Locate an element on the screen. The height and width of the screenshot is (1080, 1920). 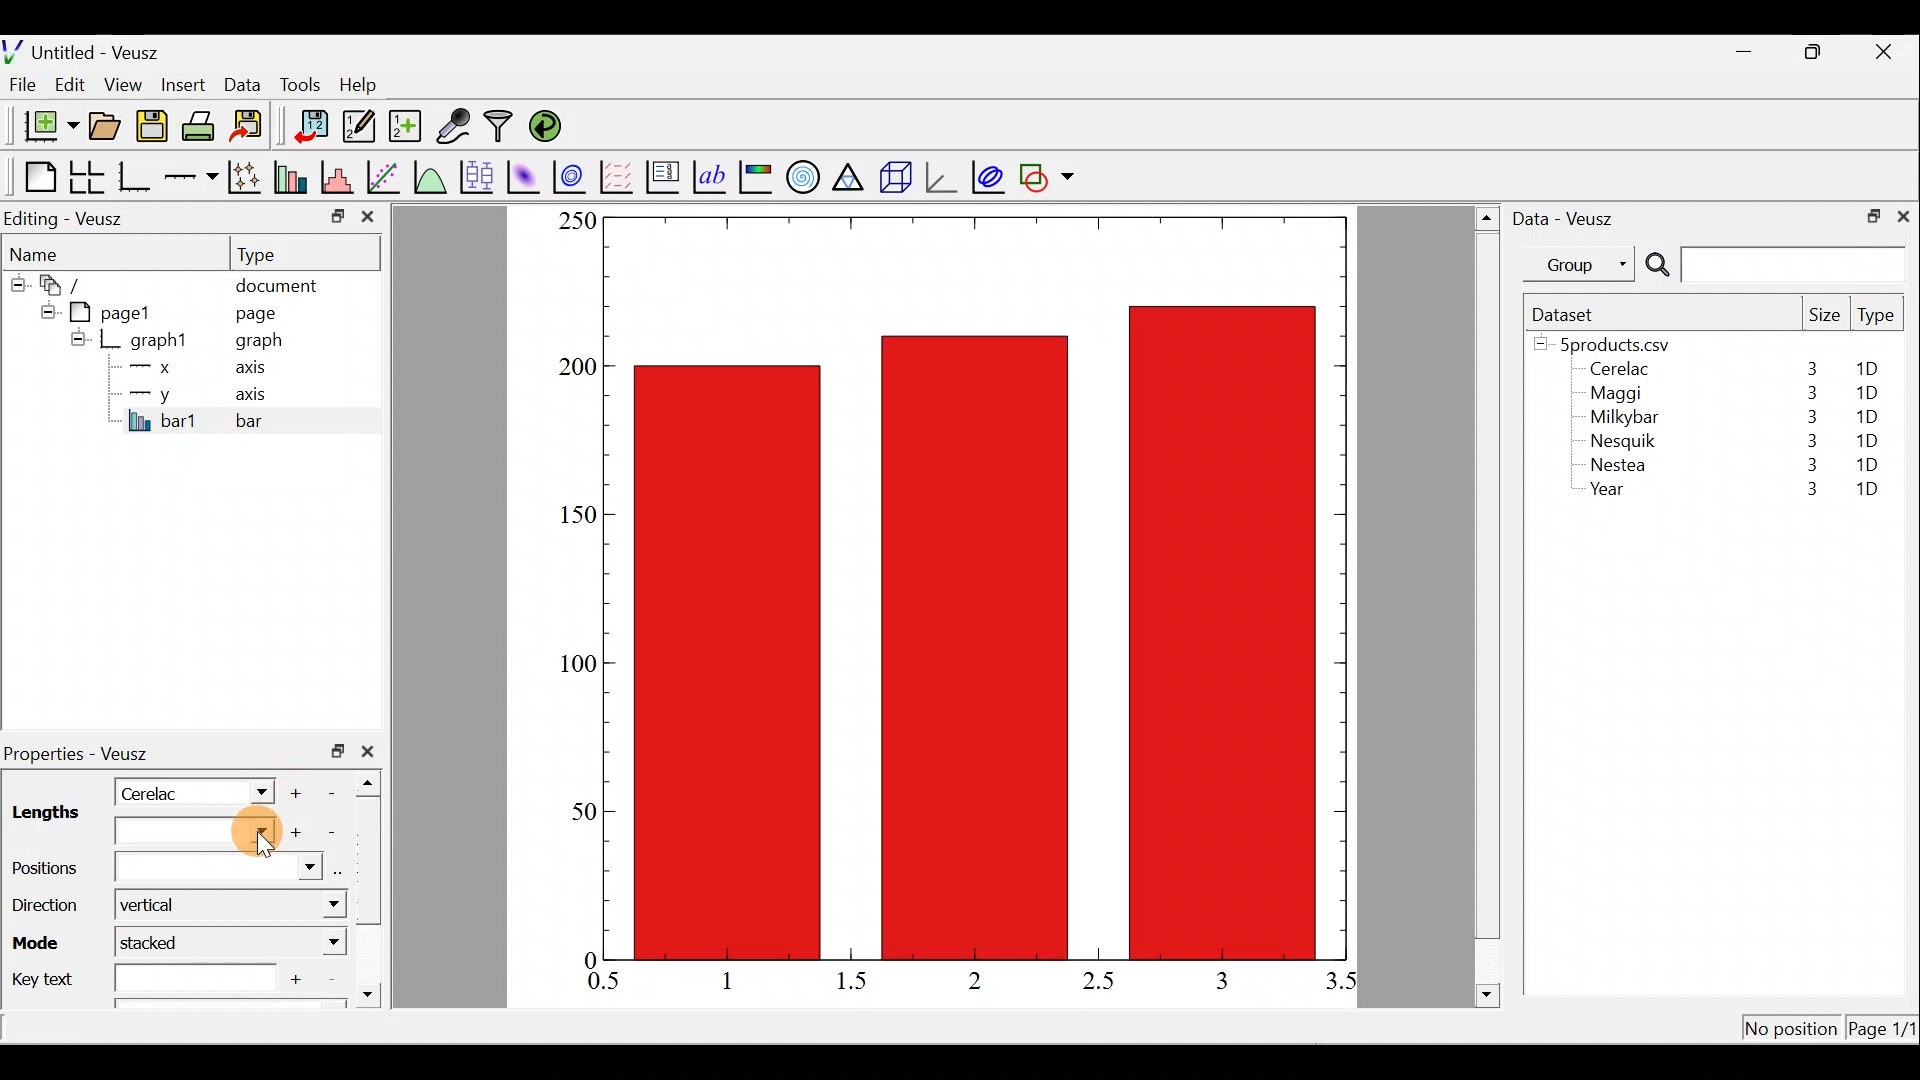
page is located at coordinates (254, 312).